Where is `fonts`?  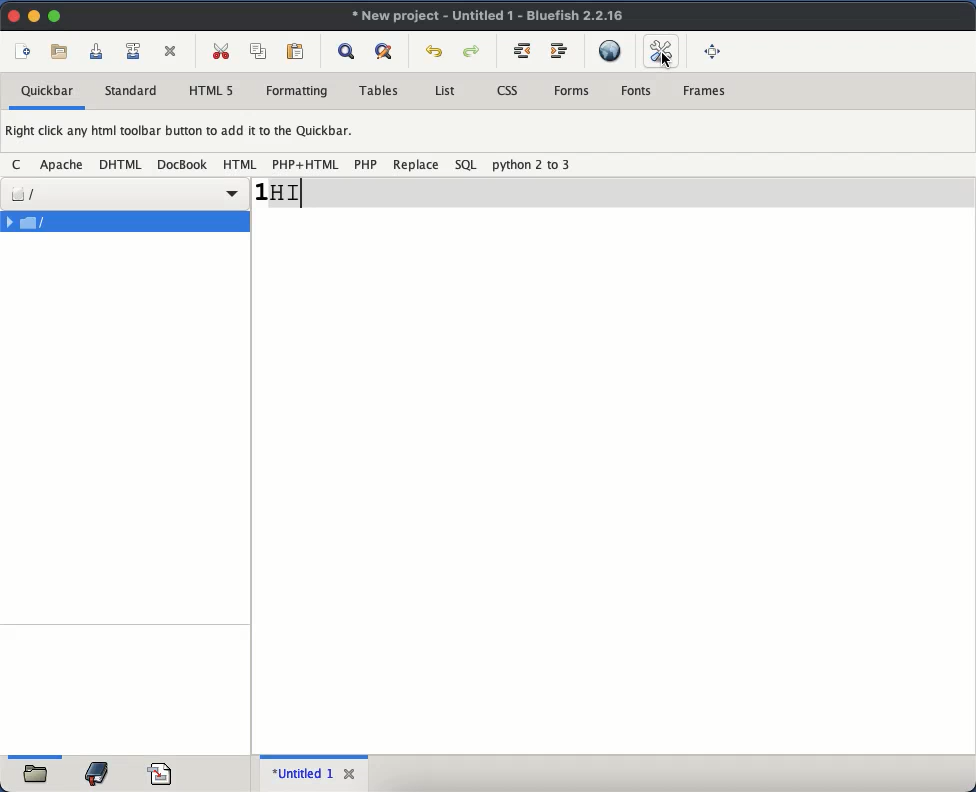 fonts is located at coordinates (638, 91).